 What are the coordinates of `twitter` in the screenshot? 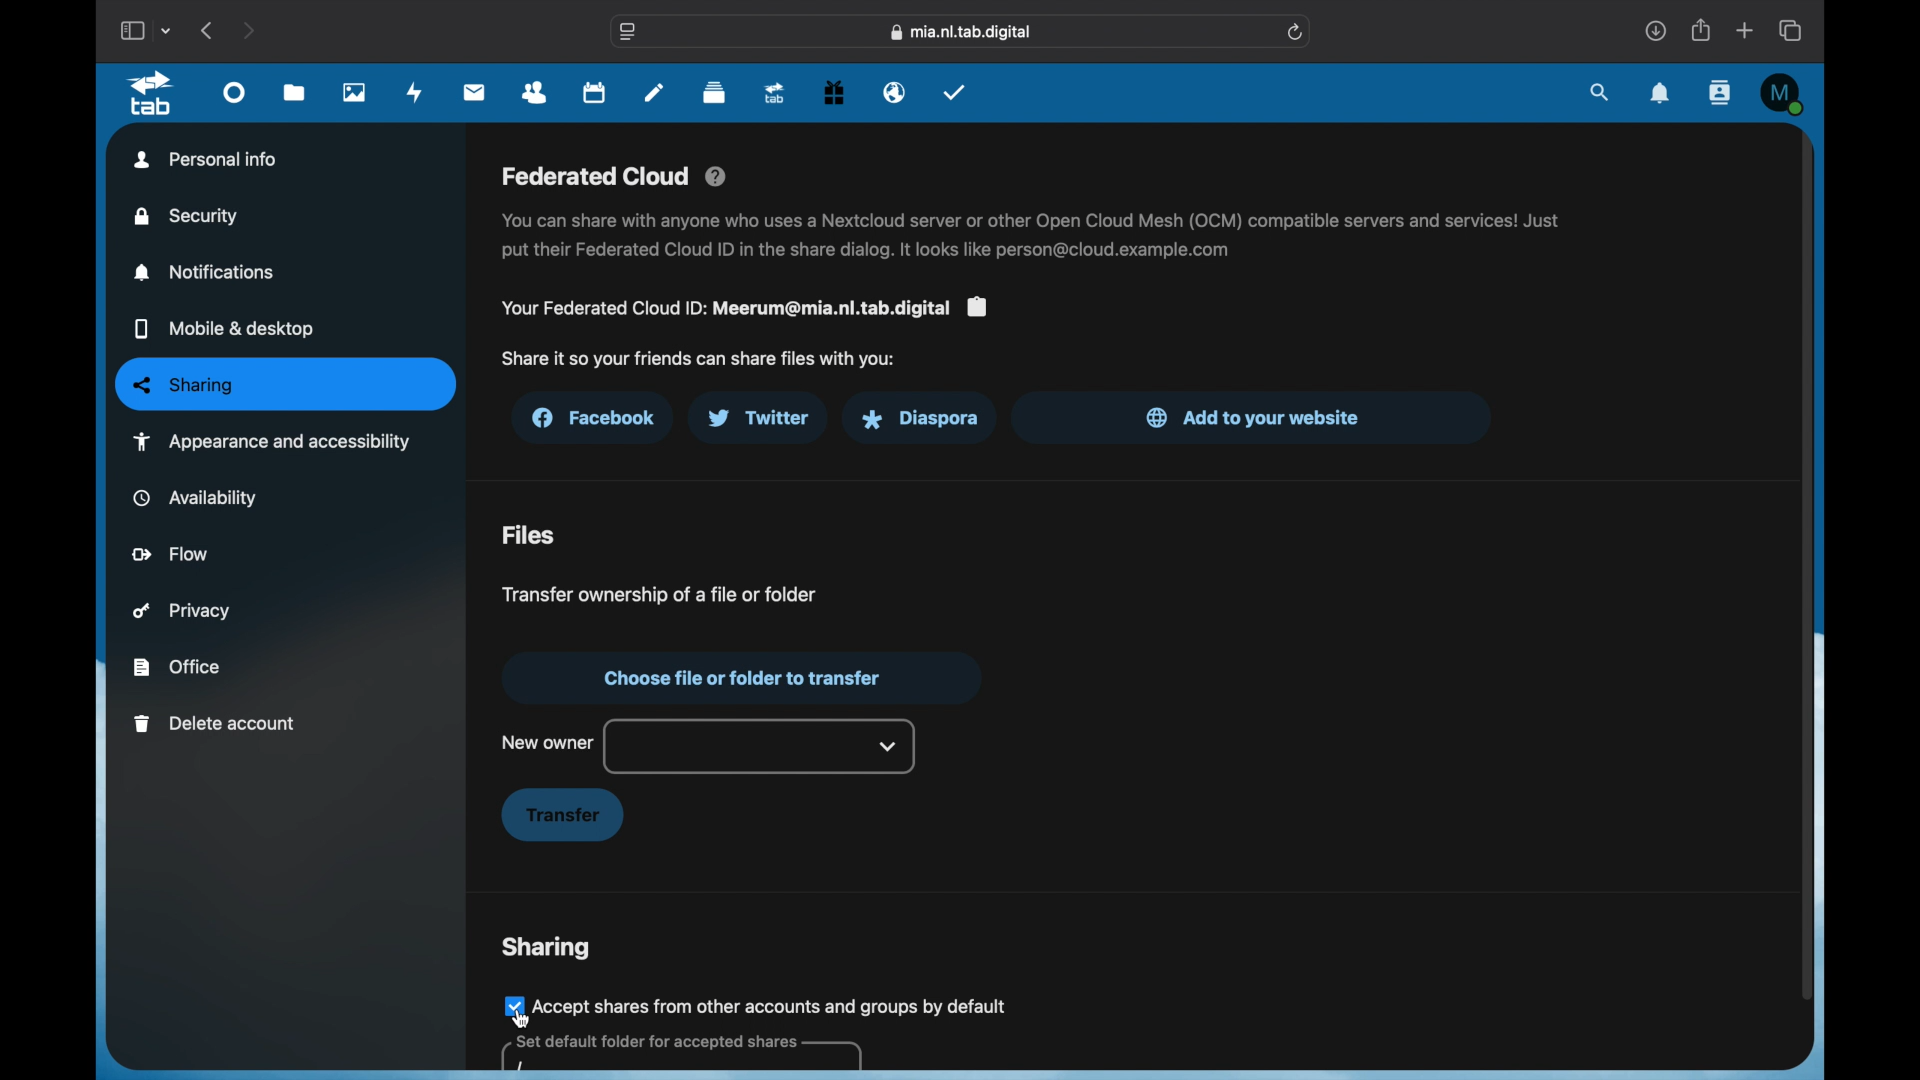 It's located at (758, 418).